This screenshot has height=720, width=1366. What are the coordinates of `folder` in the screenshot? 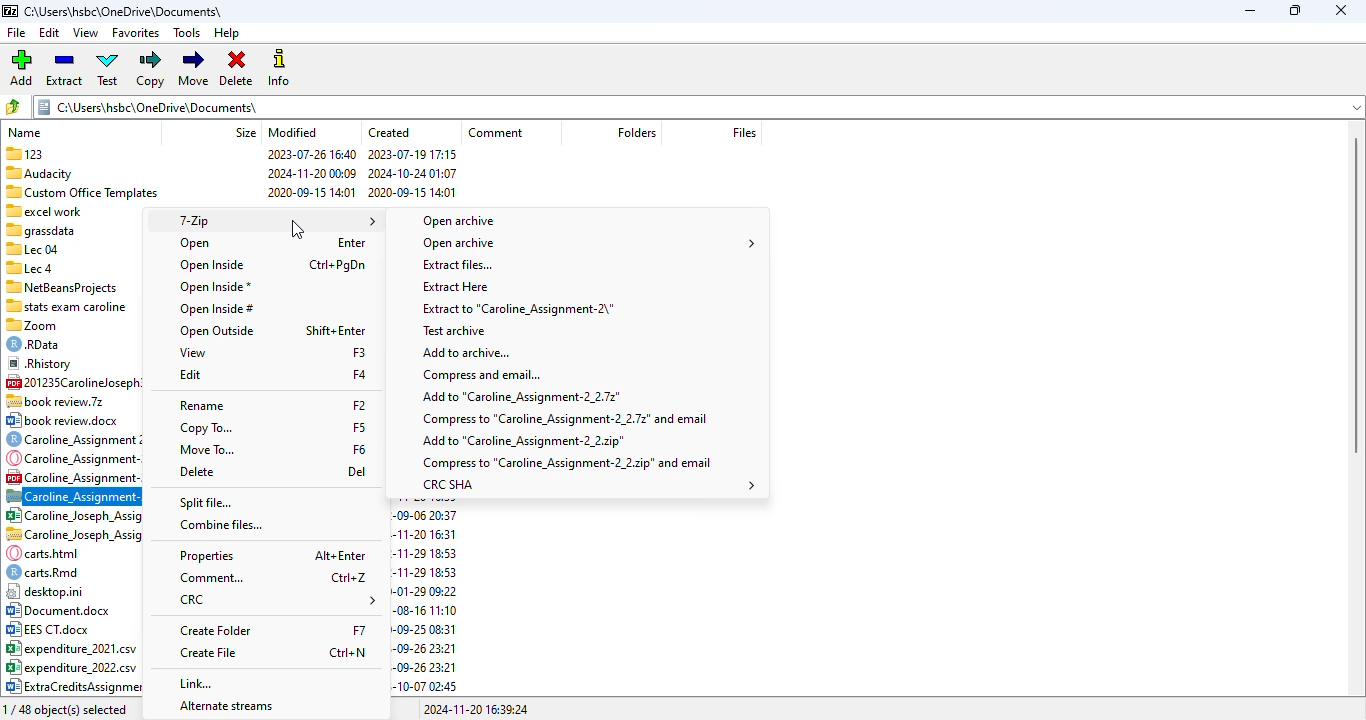 It's located at (123, 11).